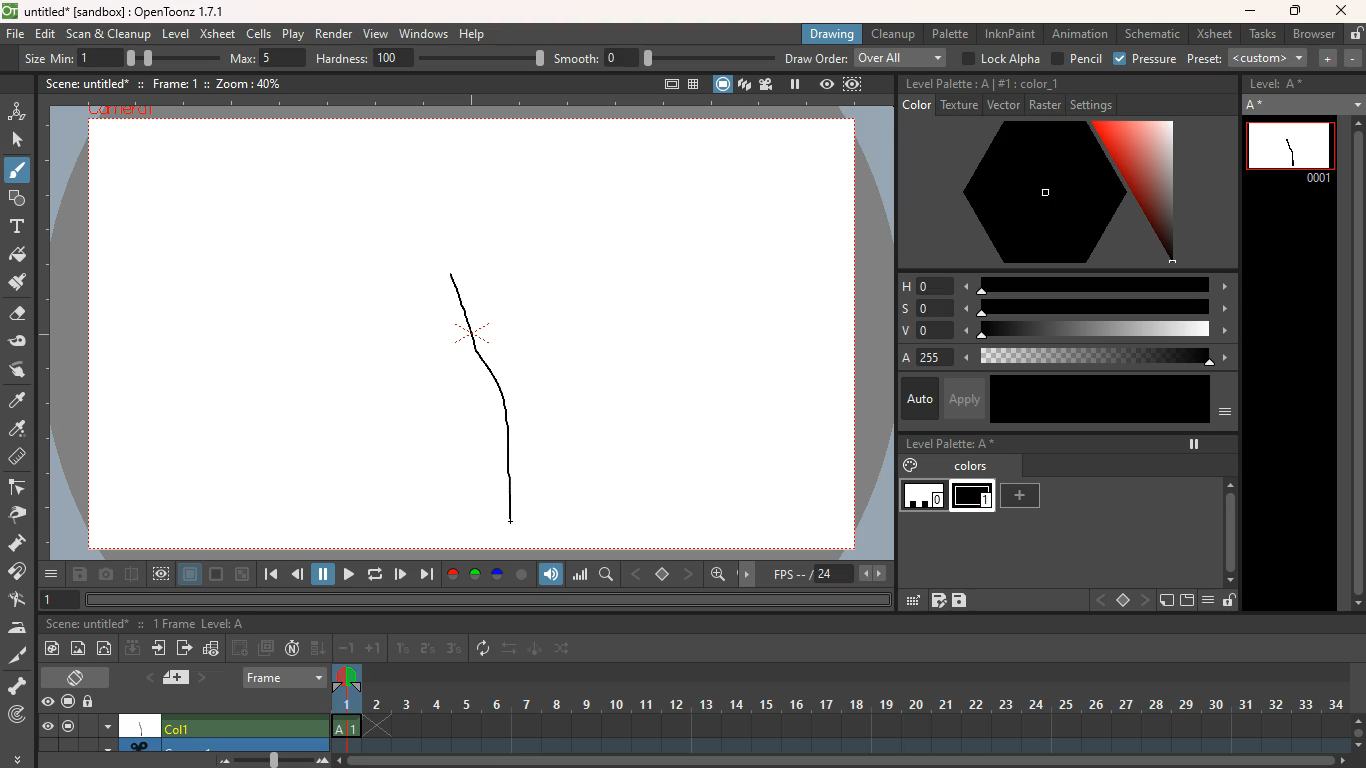 The width and height of the screenshot is (1366, 768). I want to click on change, so click(565, 651).